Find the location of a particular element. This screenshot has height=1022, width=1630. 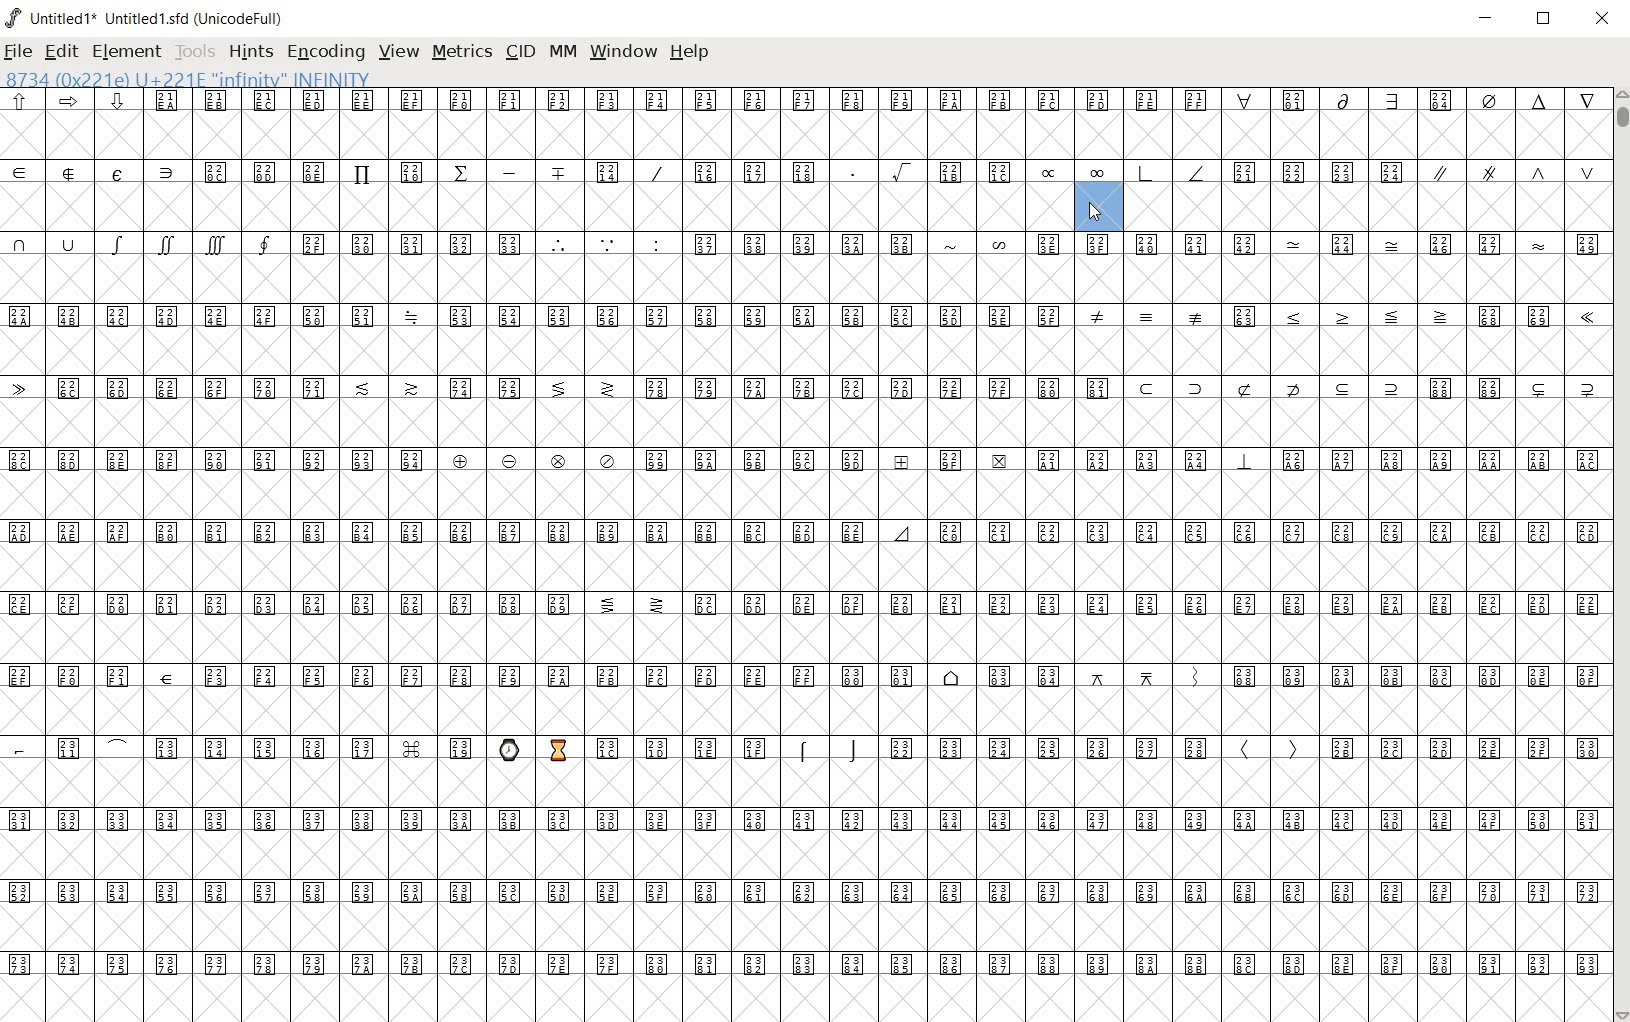

symbols is located at coordinates (1370, 315).